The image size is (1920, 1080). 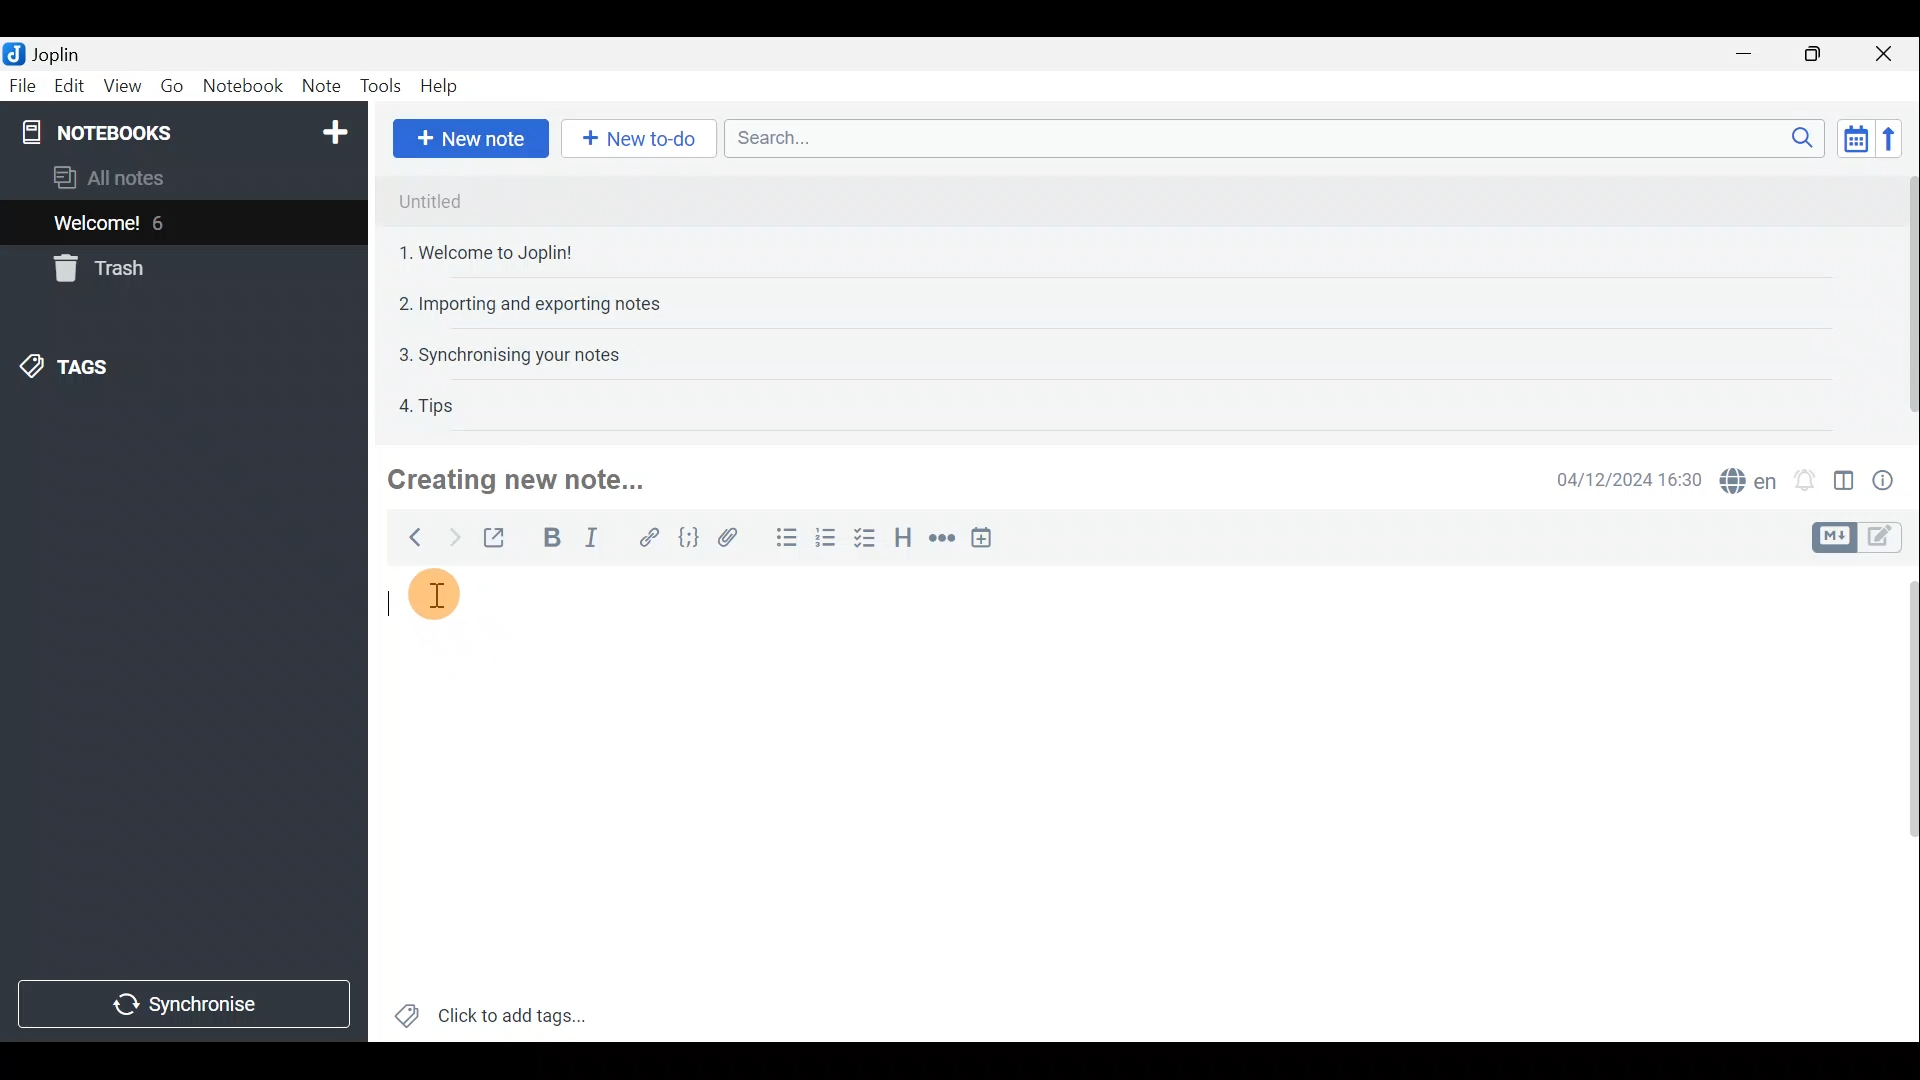 What do you see at coordinates (95, 268) in the screenshot?
I see `Trash` at bounding box center [95, 268].